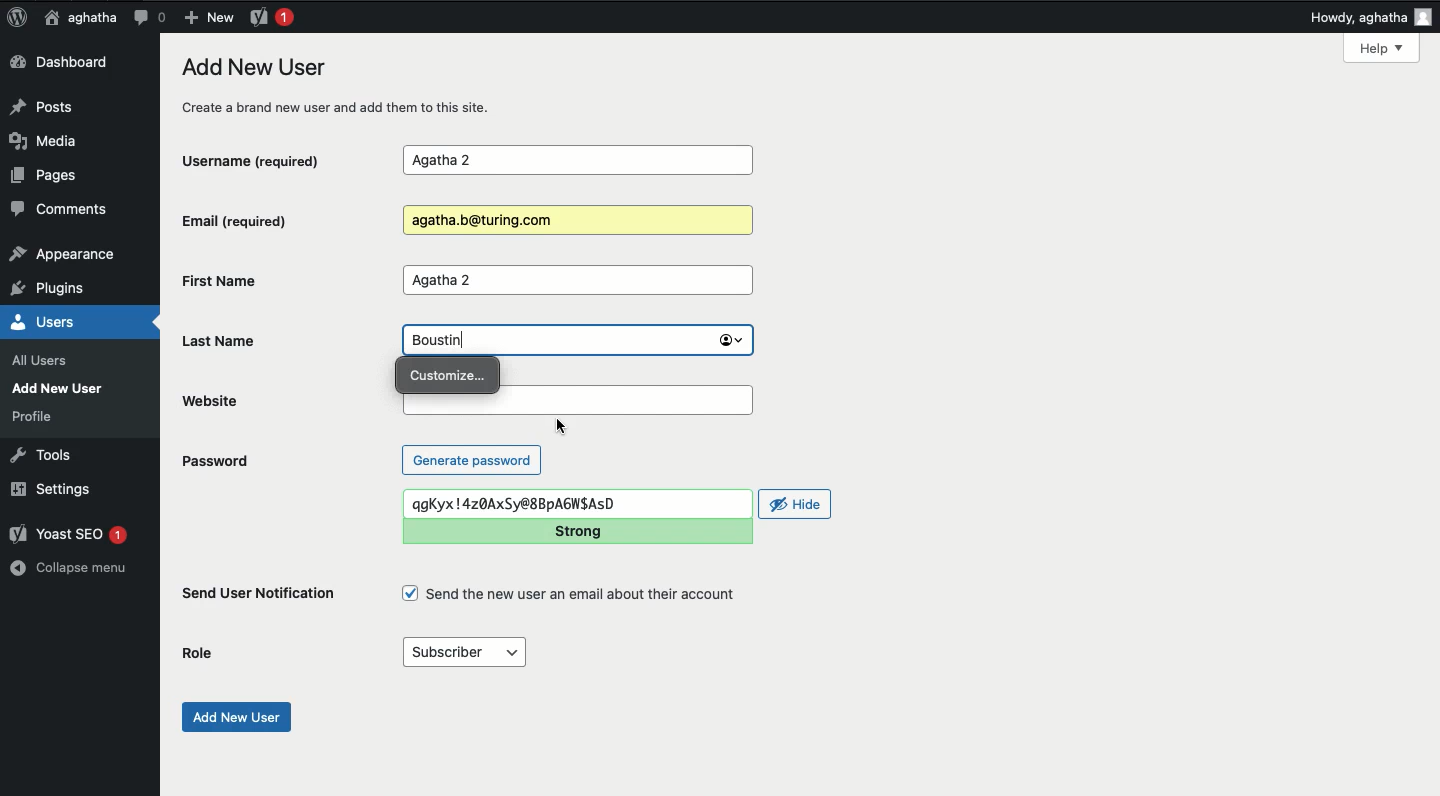  Describe the element at coordinates (472, 459) in the screenshot. I see `Generate password` at that location.